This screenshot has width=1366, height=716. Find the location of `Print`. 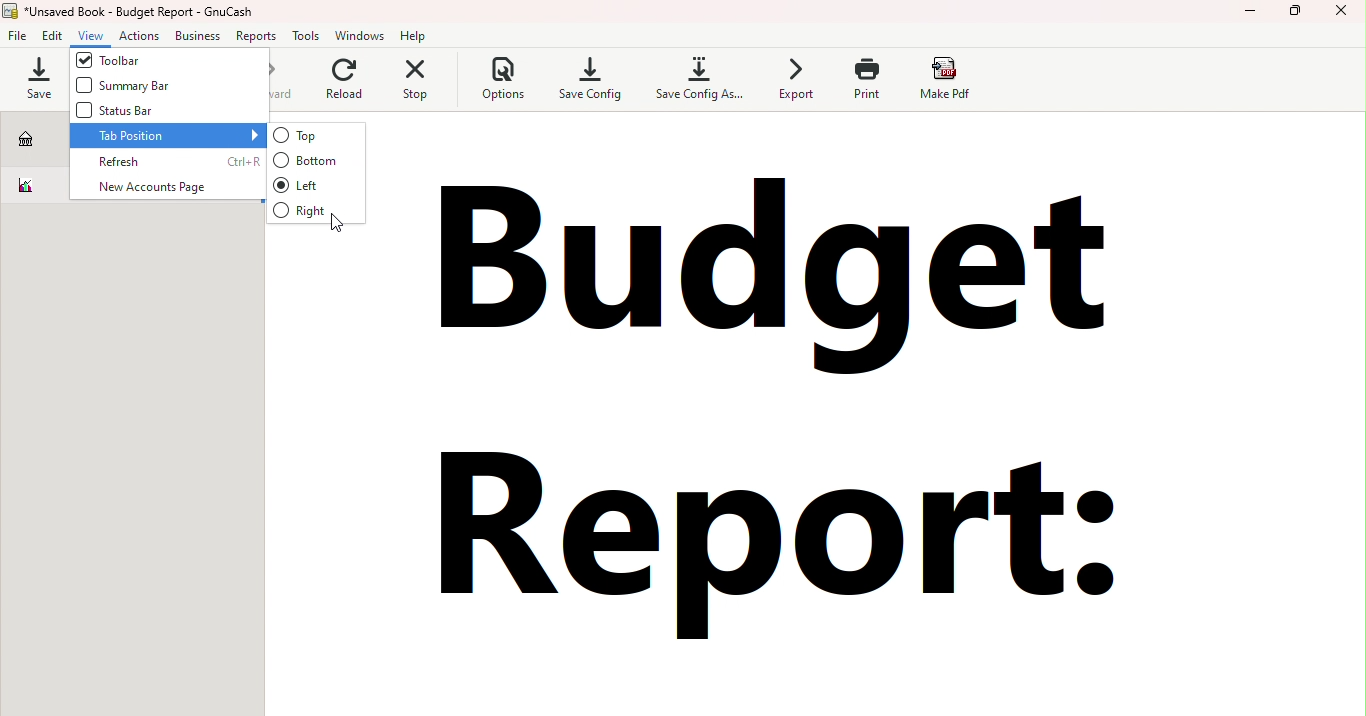

Print is located at coordinates (862, 80).